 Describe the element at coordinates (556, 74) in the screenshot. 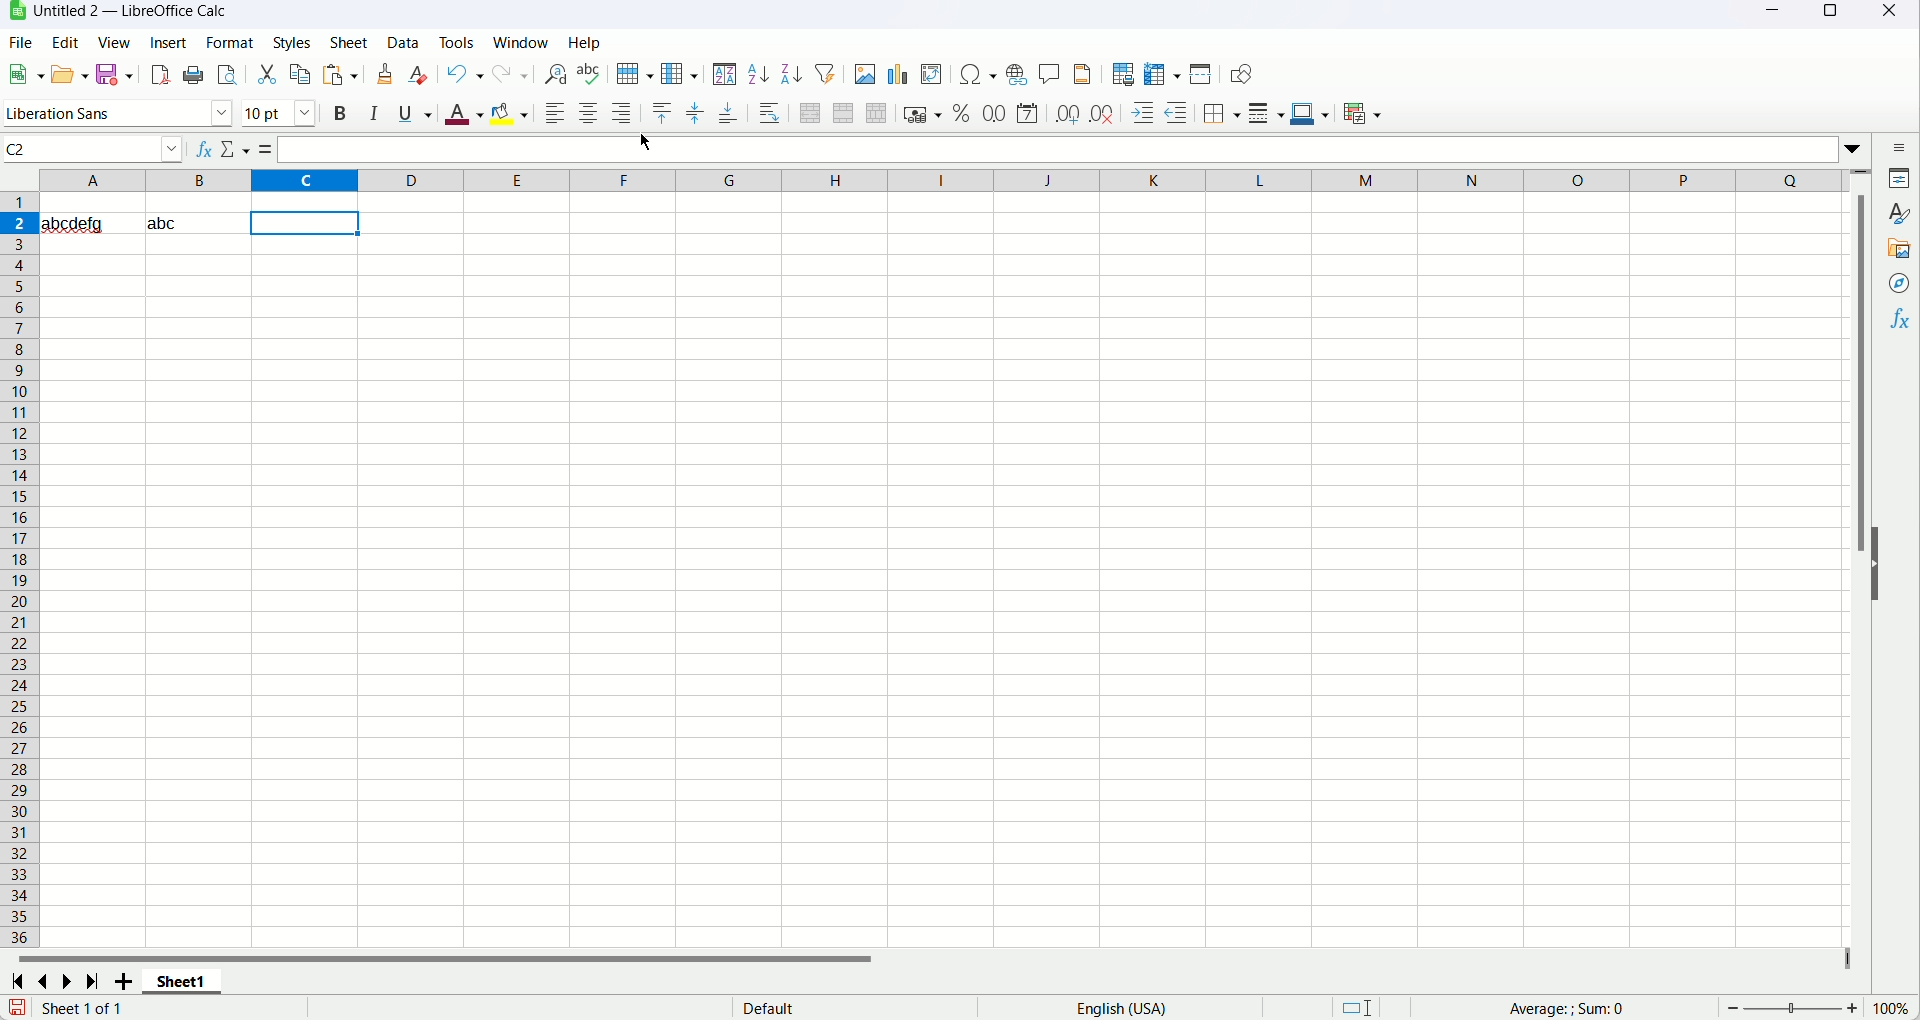

I see `find and replace` at that location.